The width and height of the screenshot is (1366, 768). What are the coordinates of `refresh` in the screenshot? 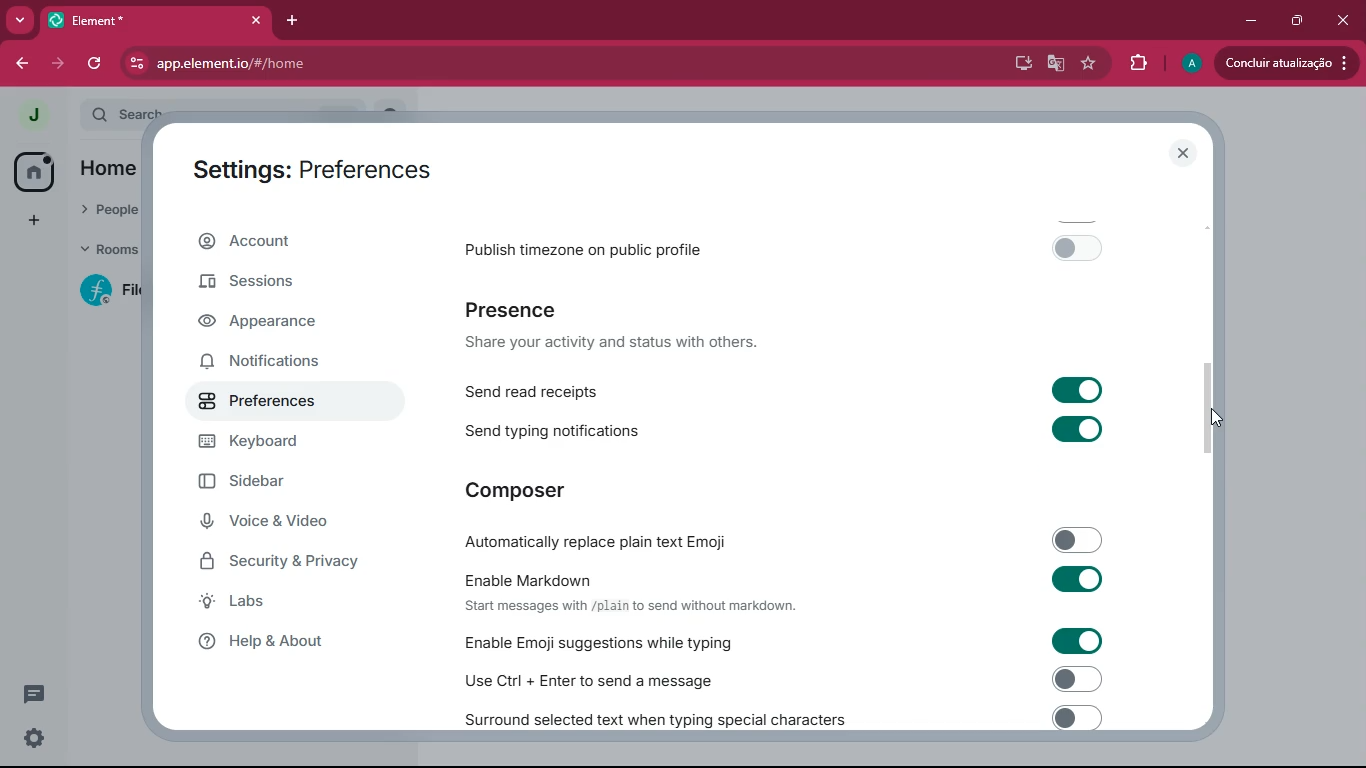 It's located at (97, 62).